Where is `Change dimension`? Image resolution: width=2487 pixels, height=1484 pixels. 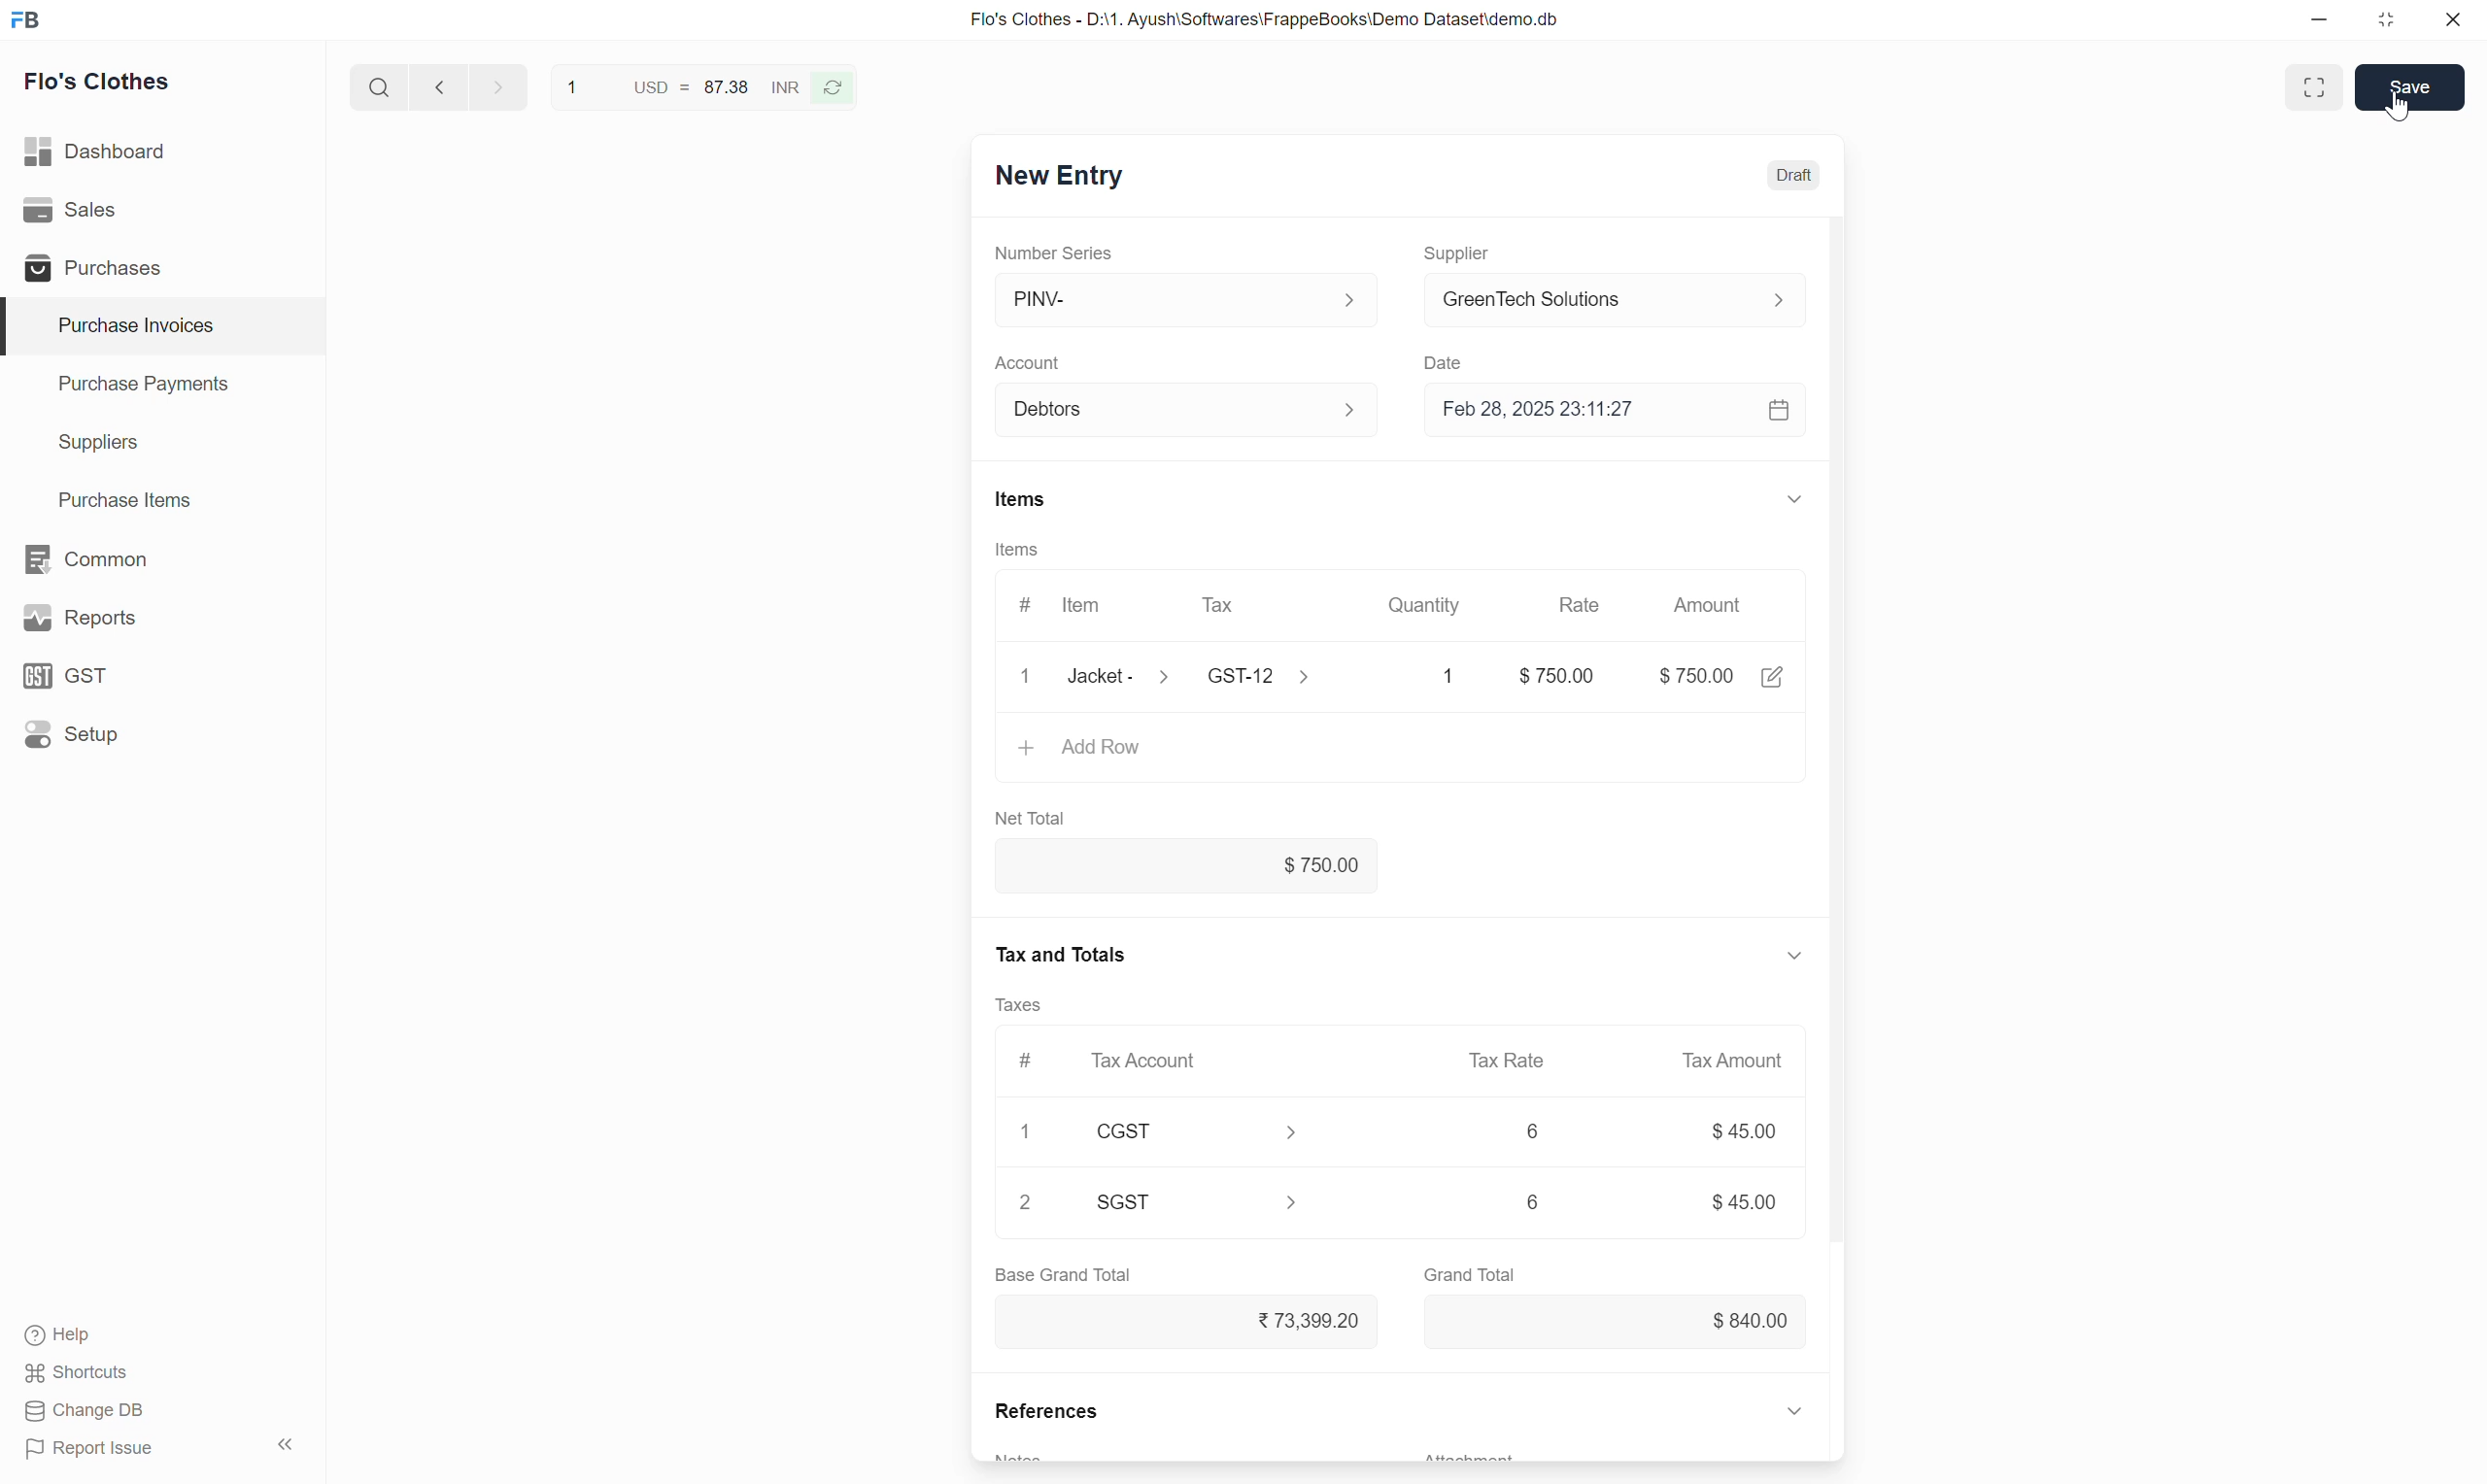
Change dimension is located at coordinates (2385, 20).